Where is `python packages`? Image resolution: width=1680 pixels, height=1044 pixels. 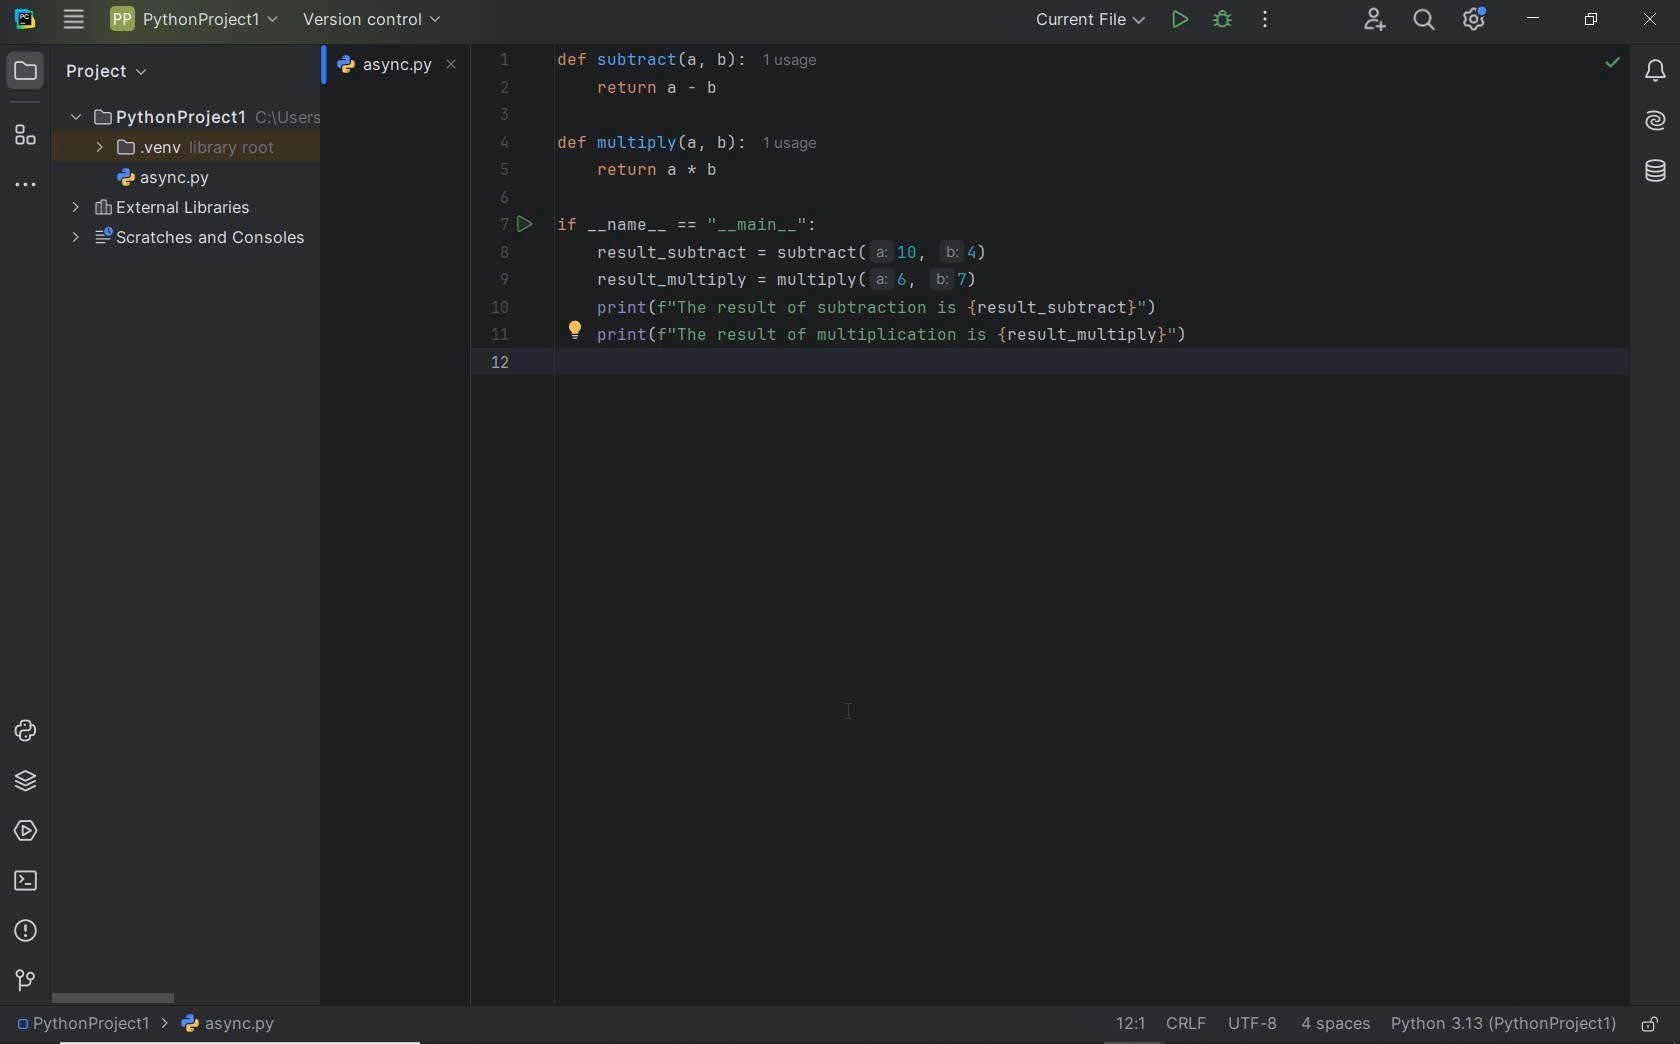 python packages is located at coordinates (24, 782).